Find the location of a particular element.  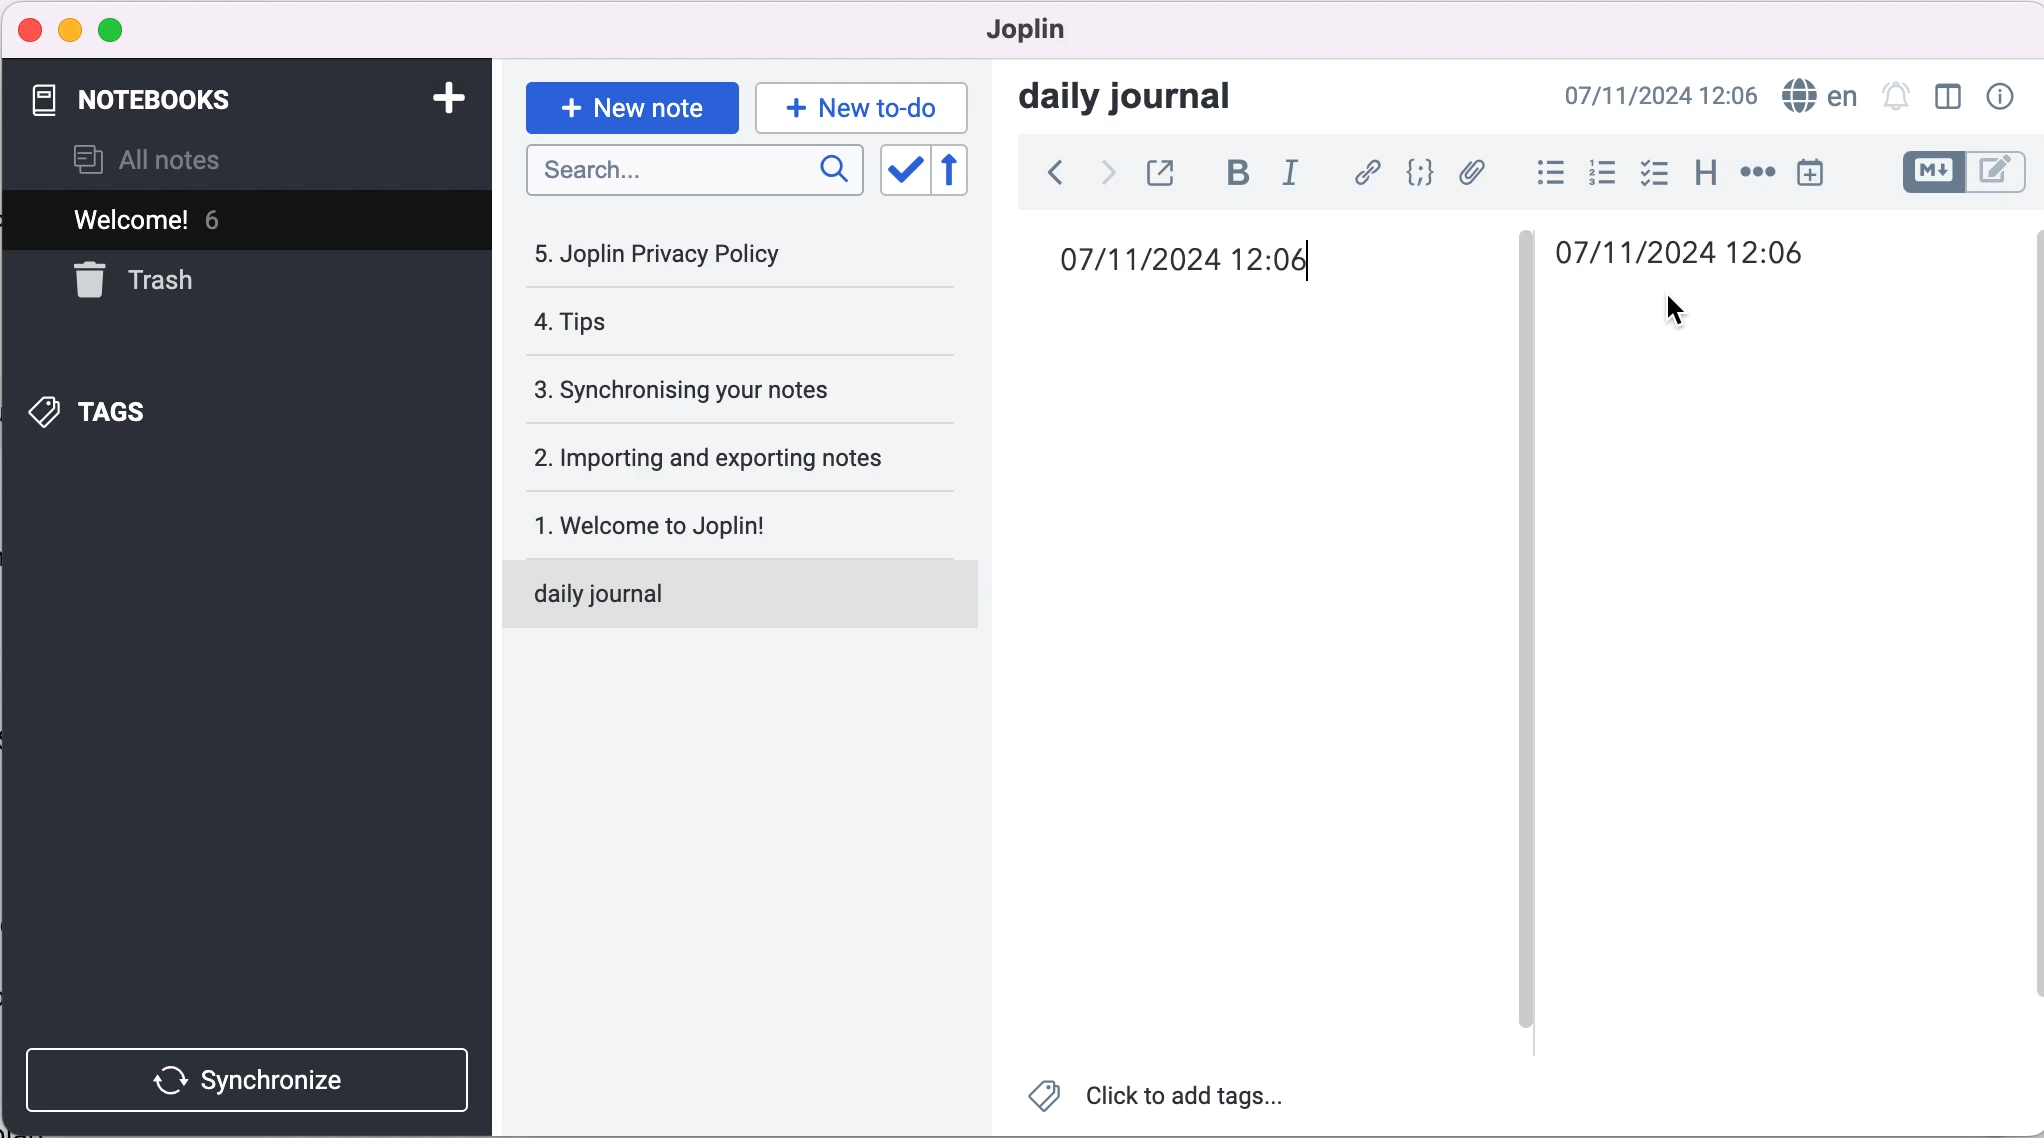

new note is located at coordinates (630, 100).